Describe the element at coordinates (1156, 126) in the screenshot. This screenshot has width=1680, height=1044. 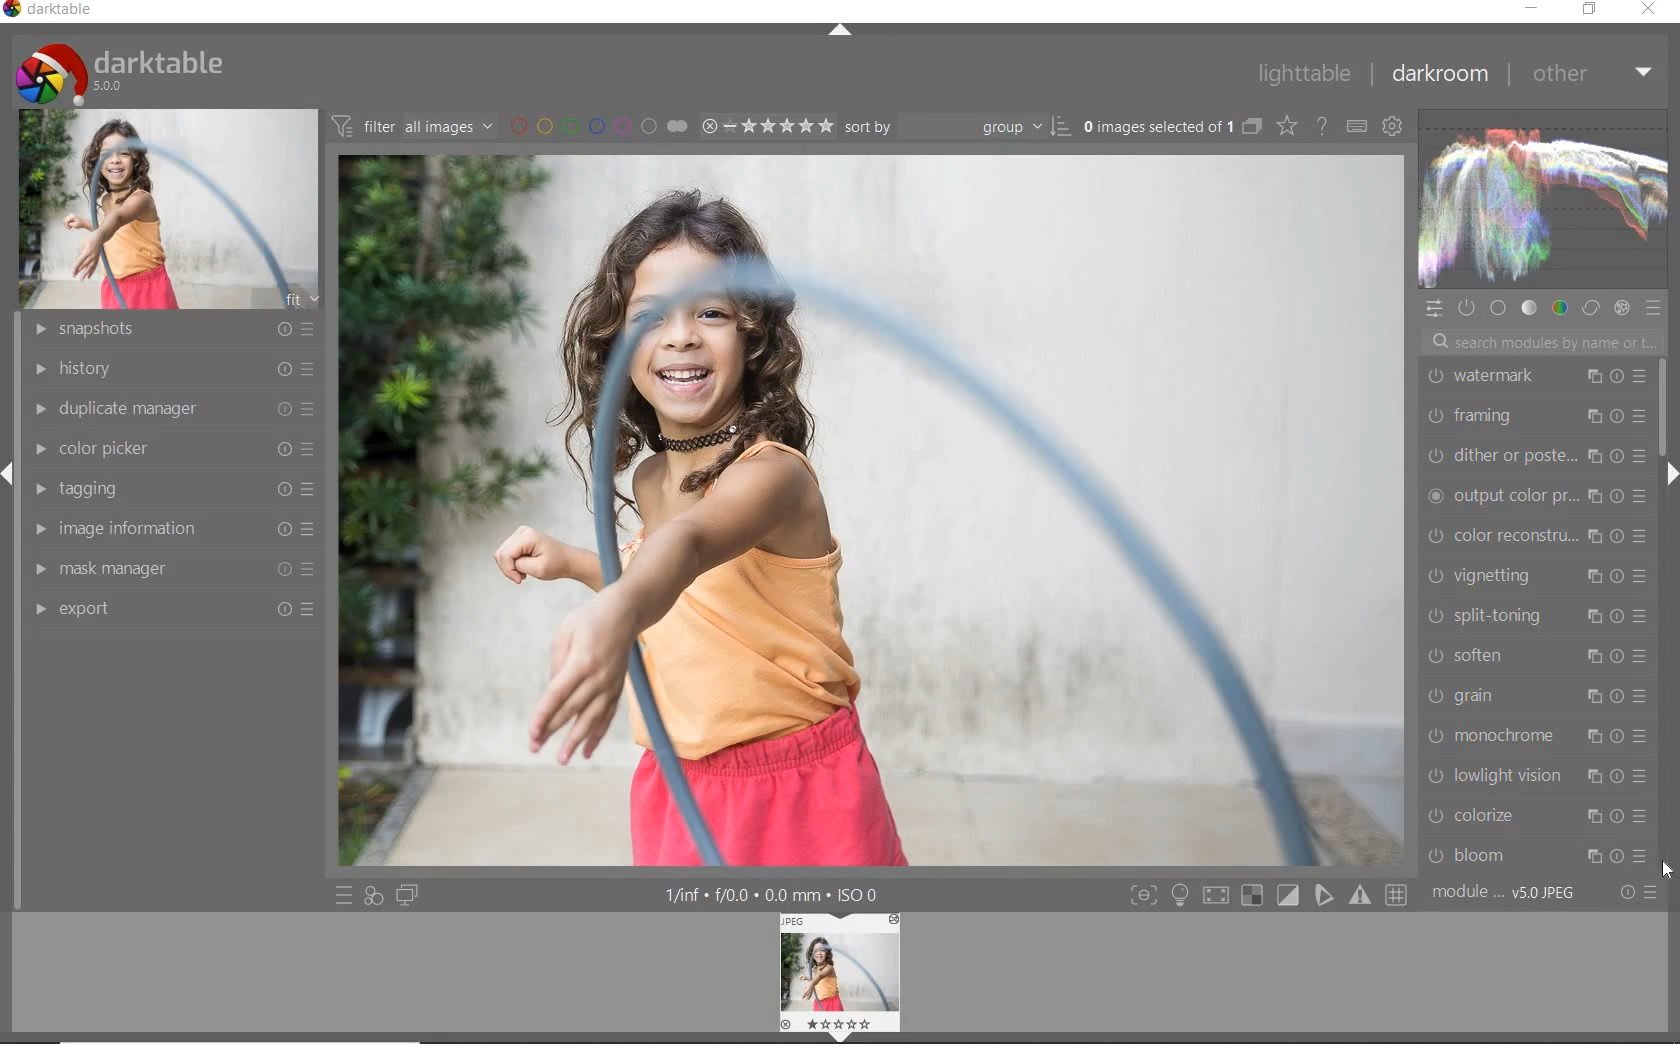
I see `selected images` at that location.